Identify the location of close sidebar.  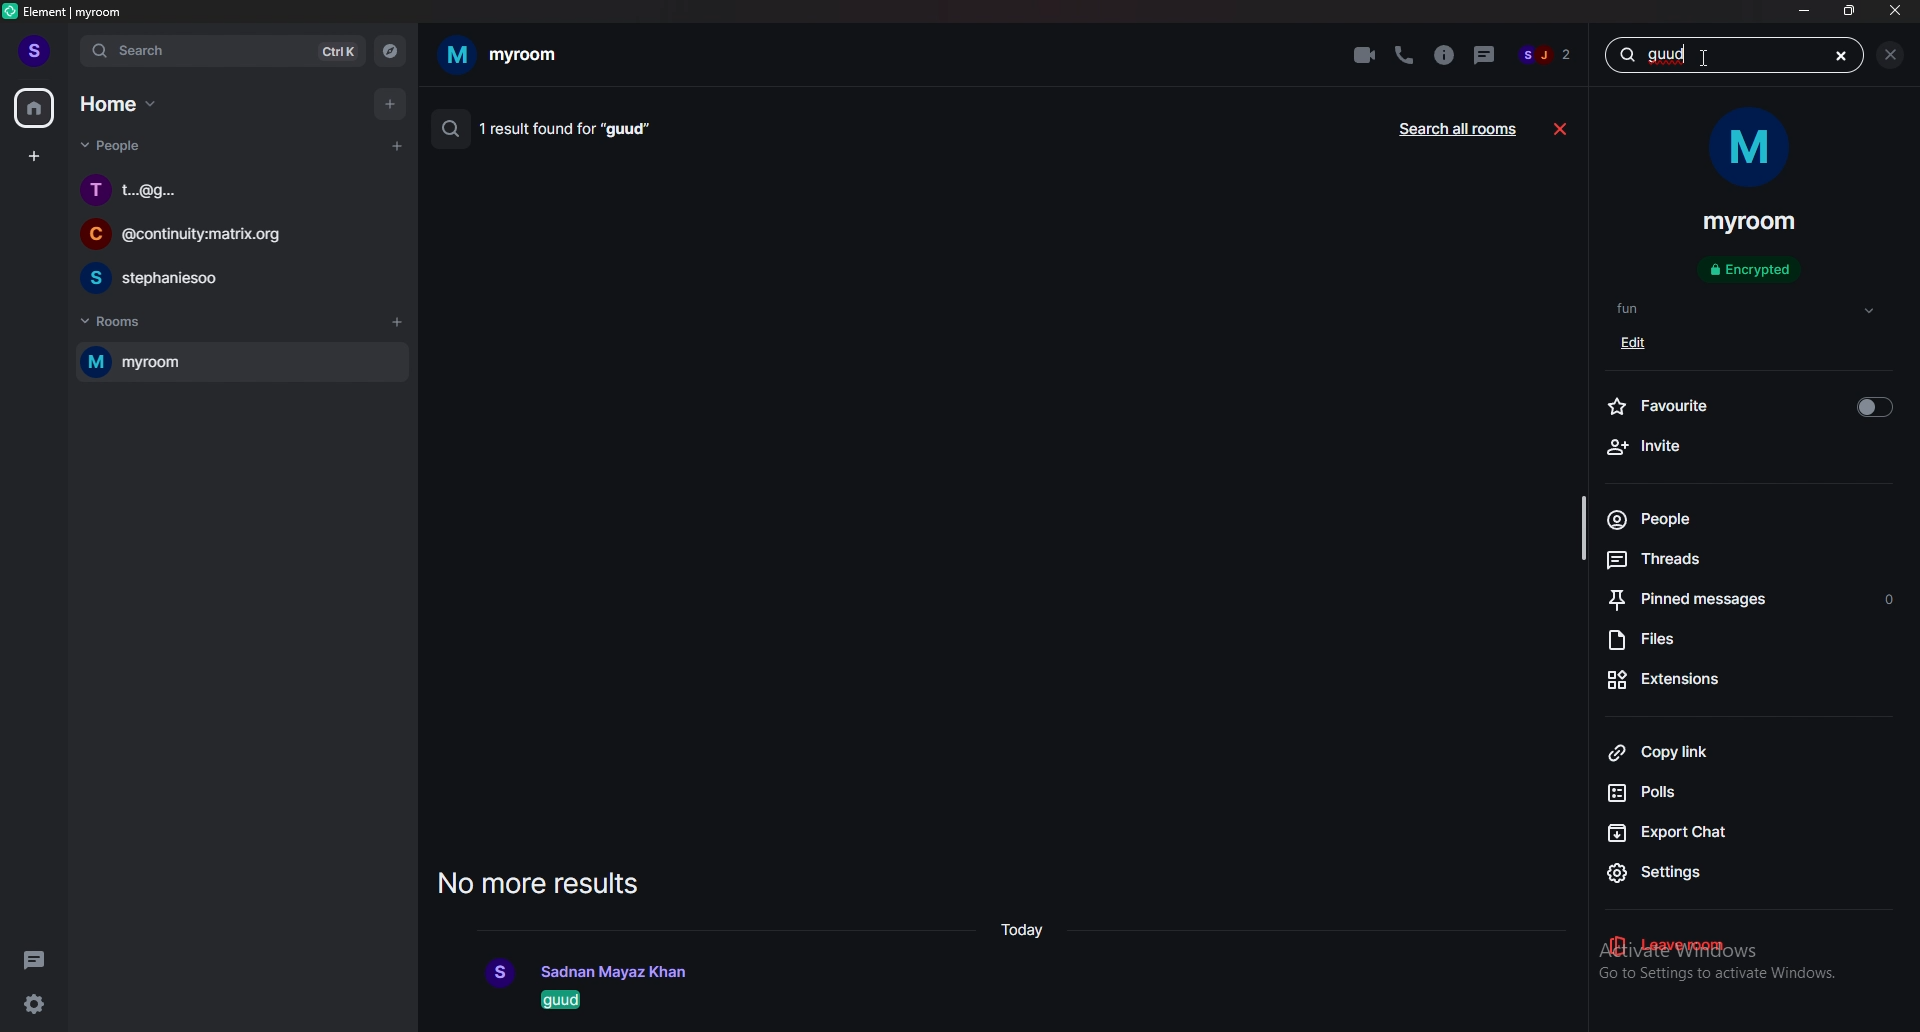
(1895, 54).